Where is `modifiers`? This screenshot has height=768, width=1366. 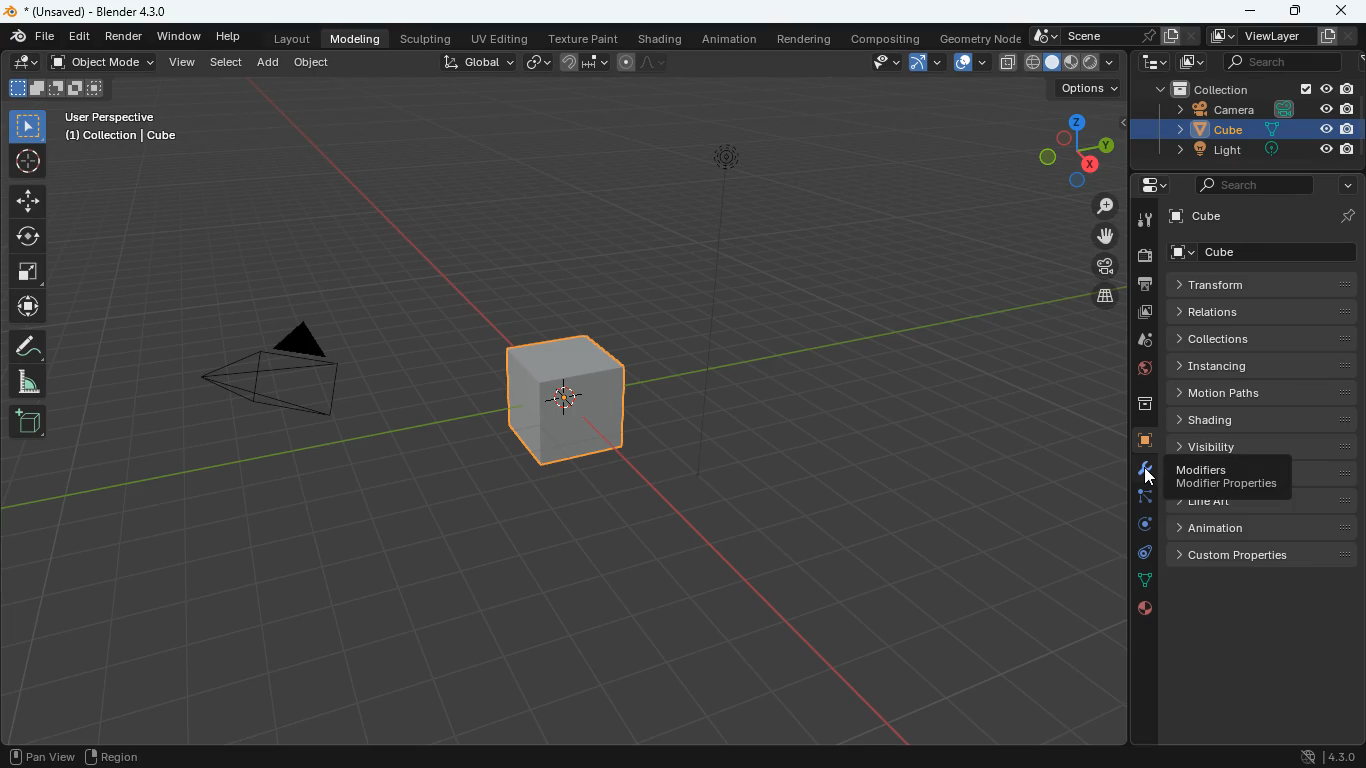
modifiers is located at coordinates (1229, 479).